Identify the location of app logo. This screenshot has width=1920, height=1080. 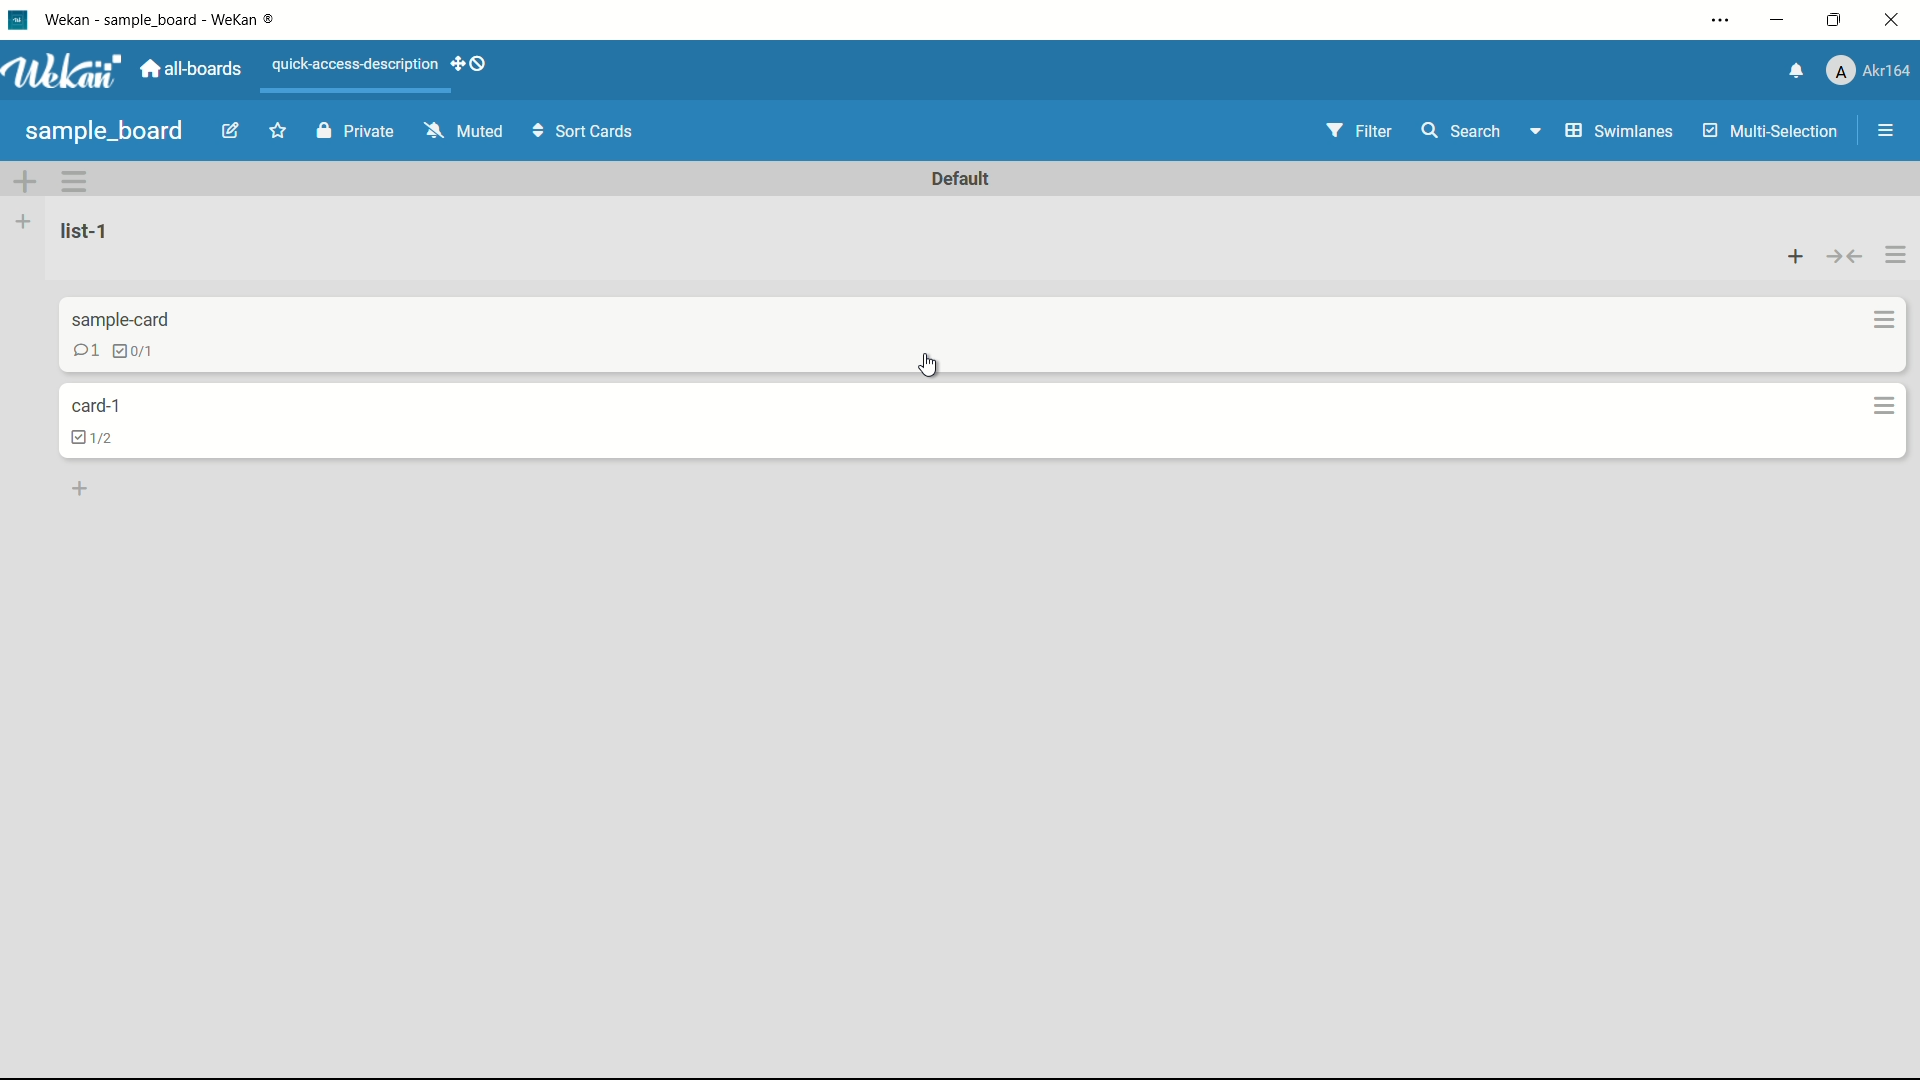
(64, 70).